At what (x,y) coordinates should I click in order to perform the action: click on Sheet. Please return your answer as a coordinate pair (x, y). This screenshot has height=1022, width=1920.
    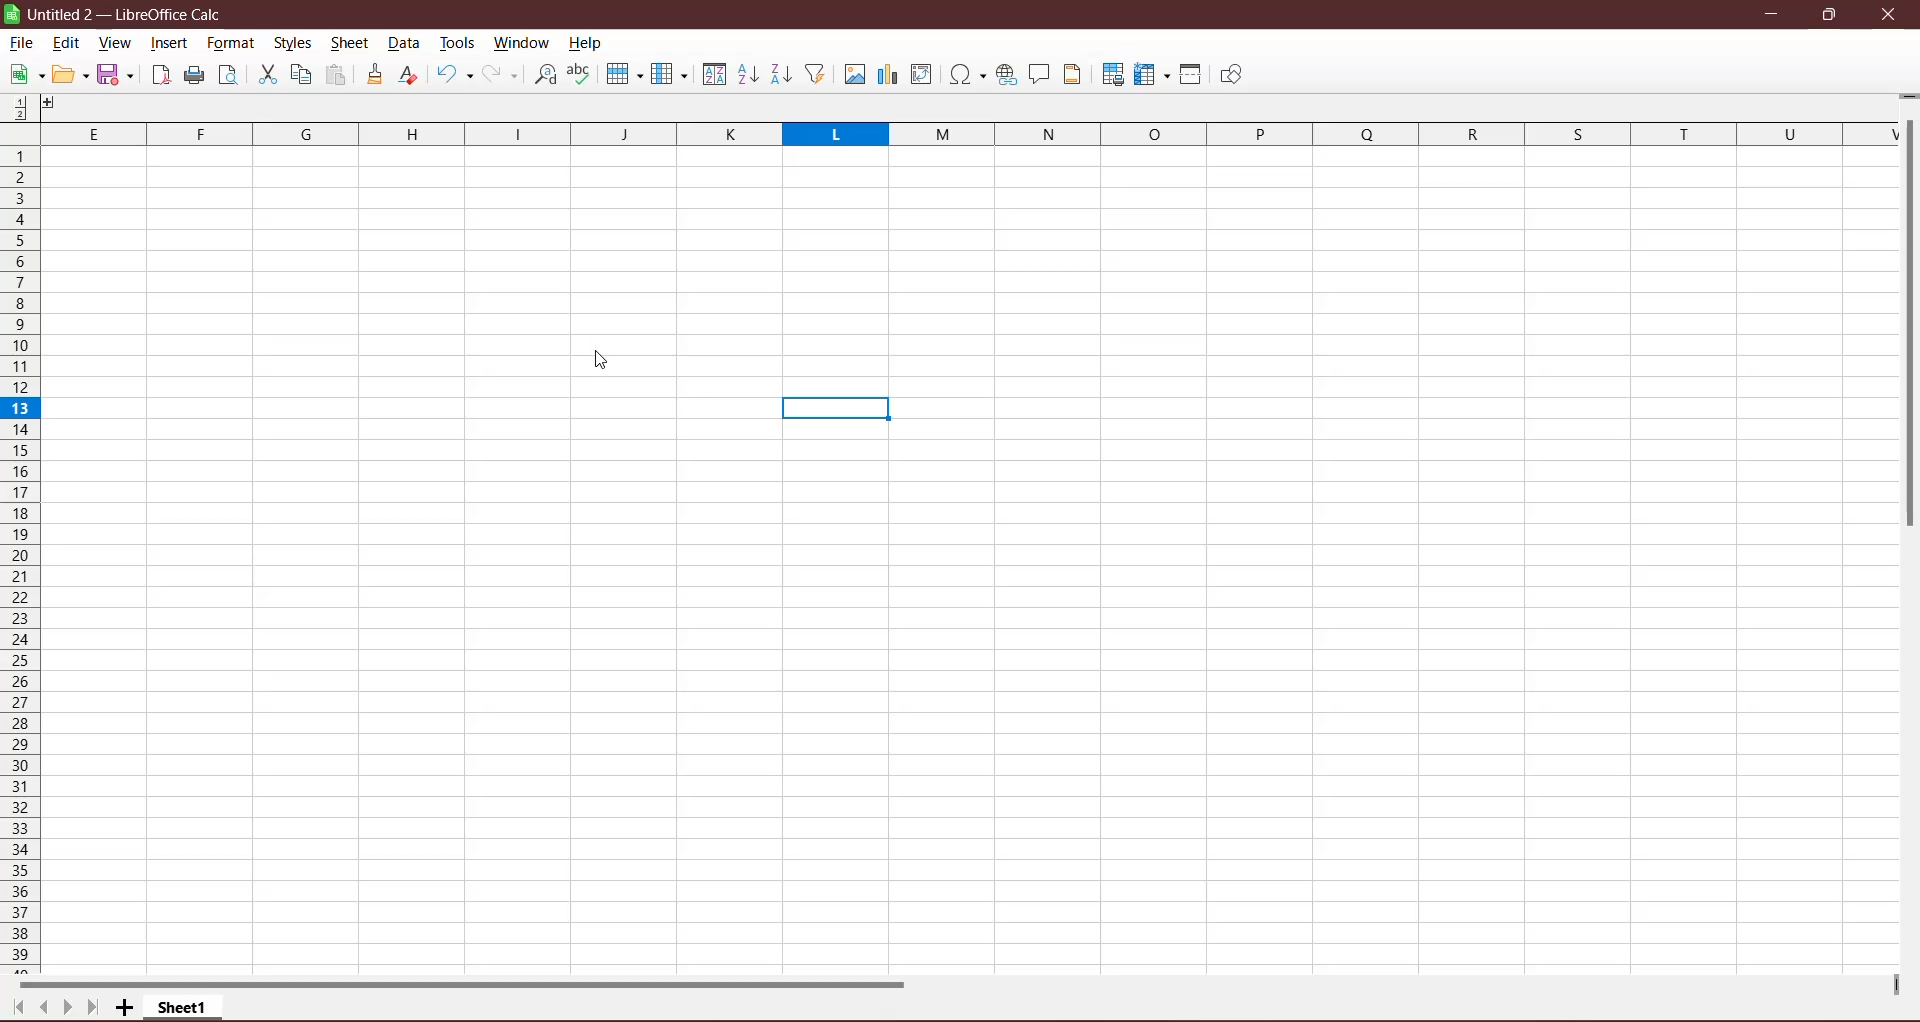
    Looking at the image, I should click on (351, 45).